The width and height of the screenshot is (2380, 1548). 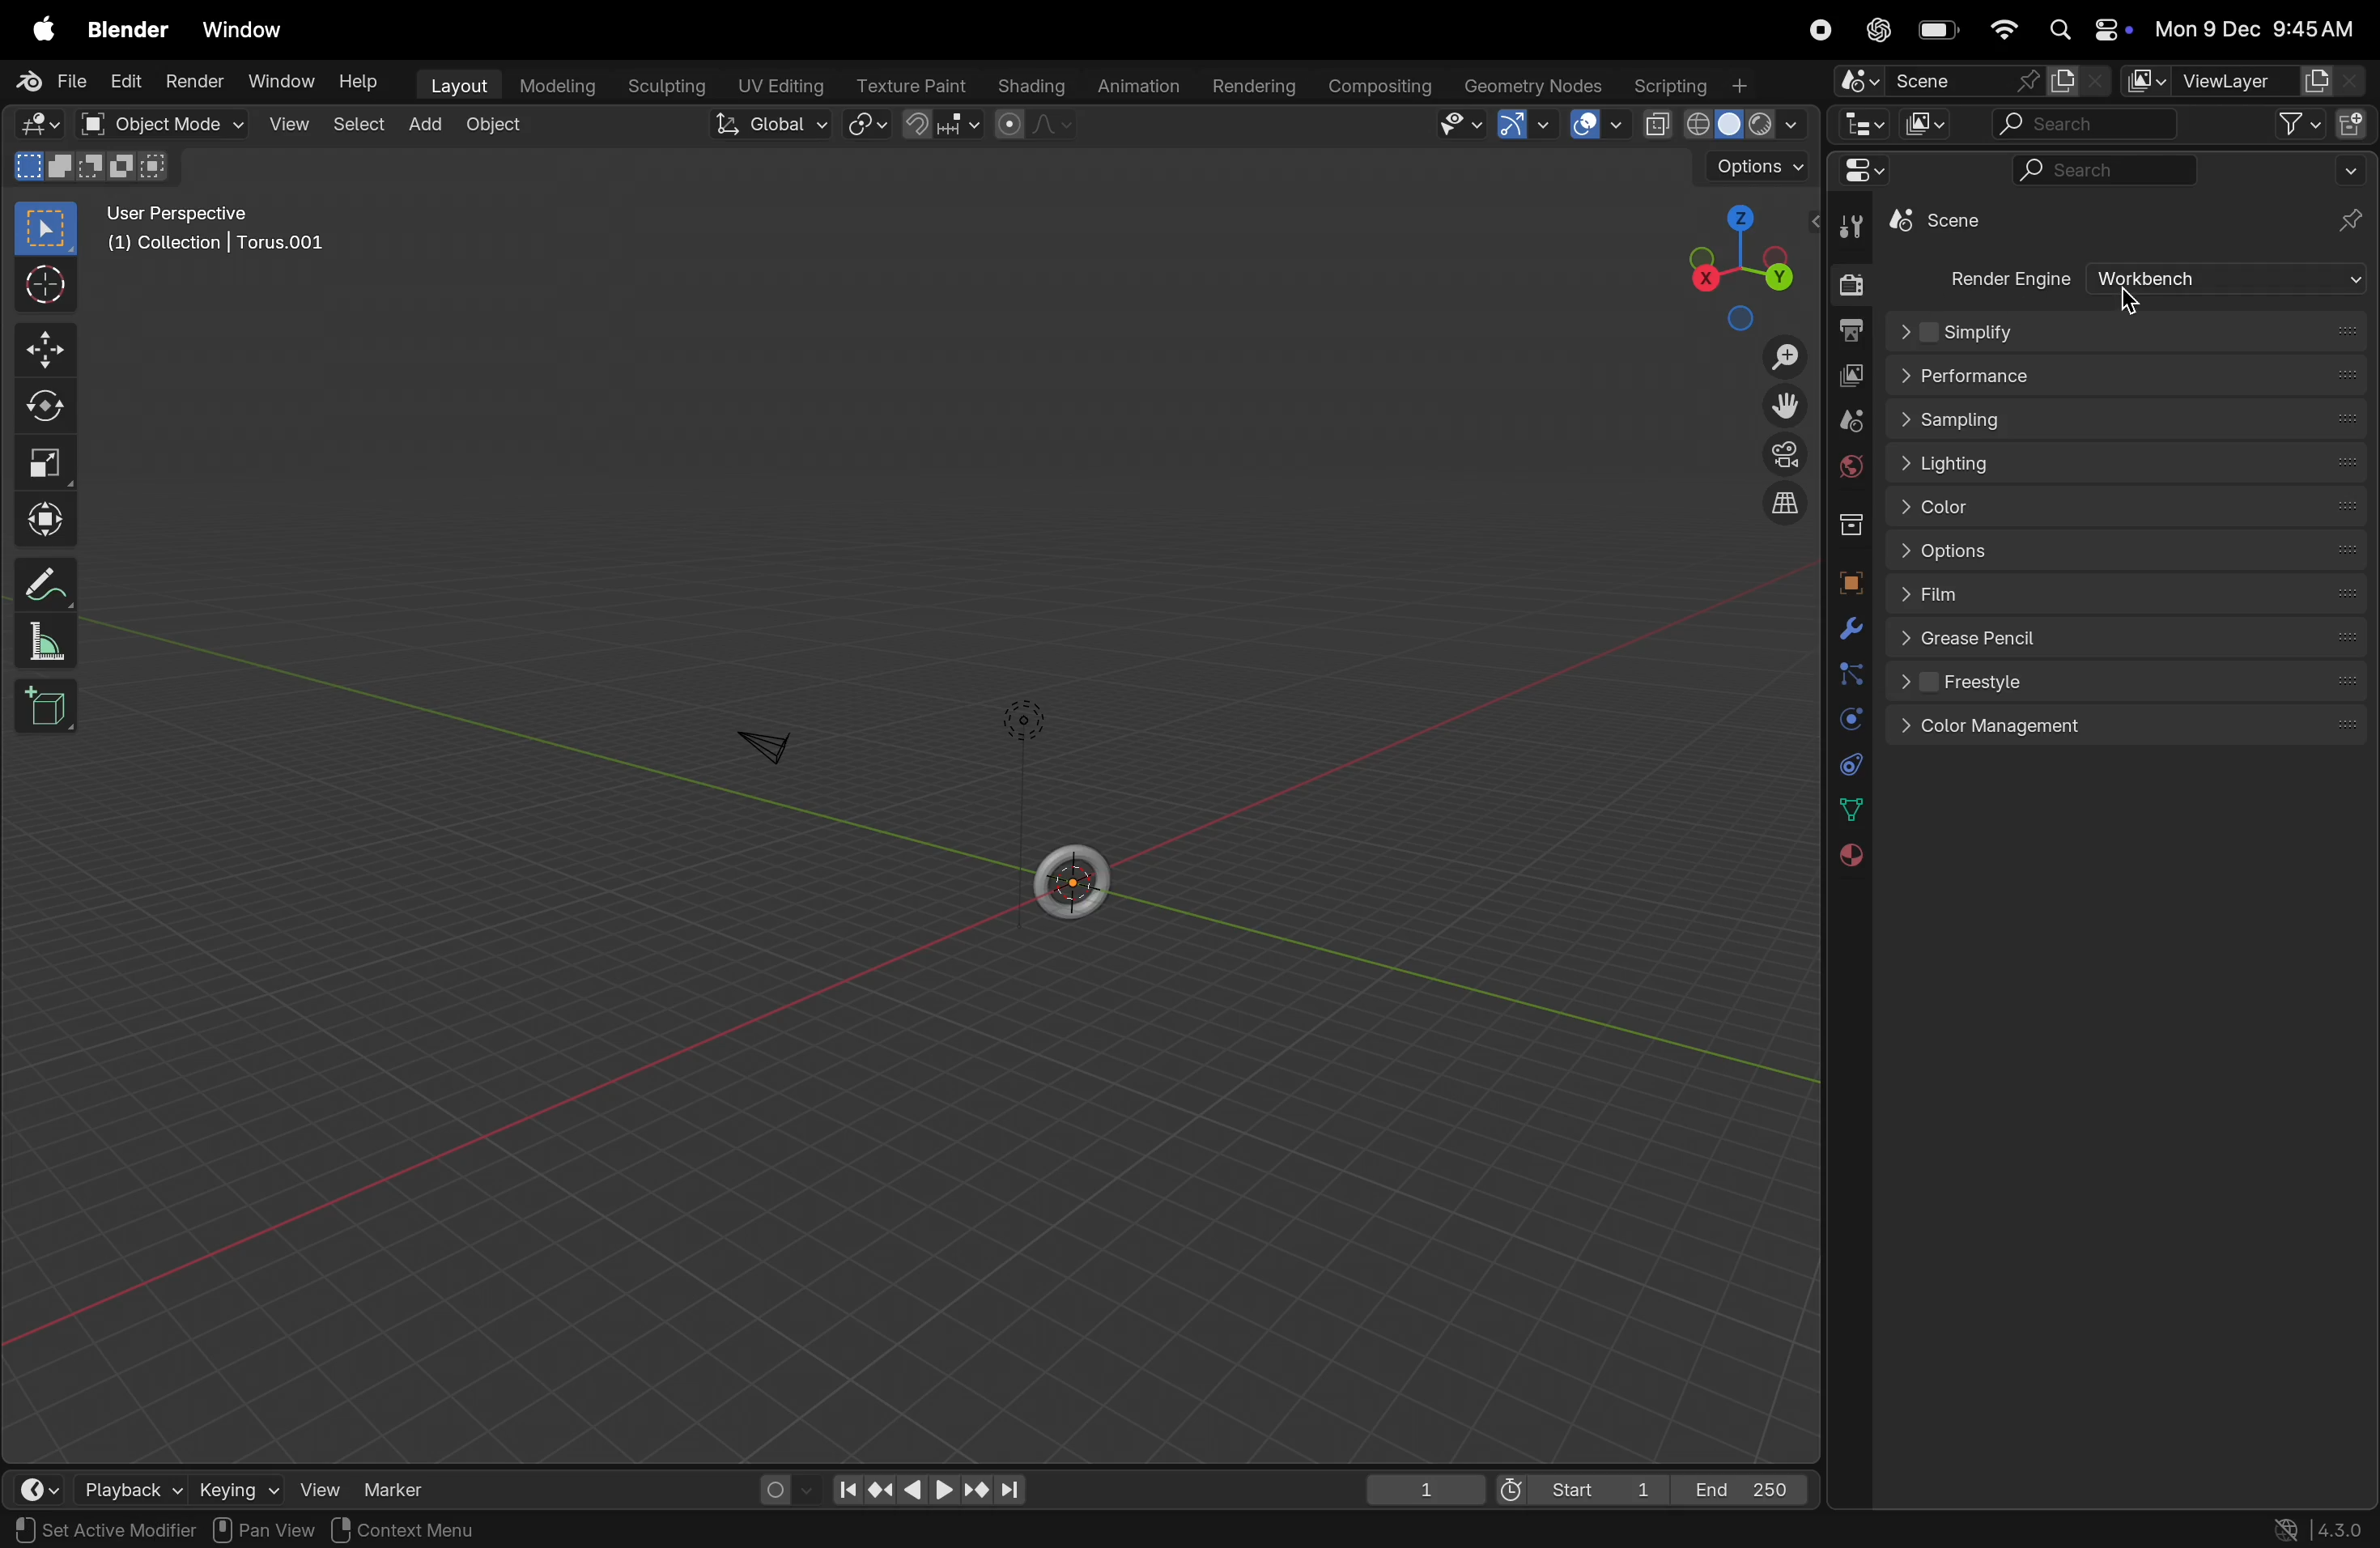 I want to click on new collection, so click(x=2352, y=126).